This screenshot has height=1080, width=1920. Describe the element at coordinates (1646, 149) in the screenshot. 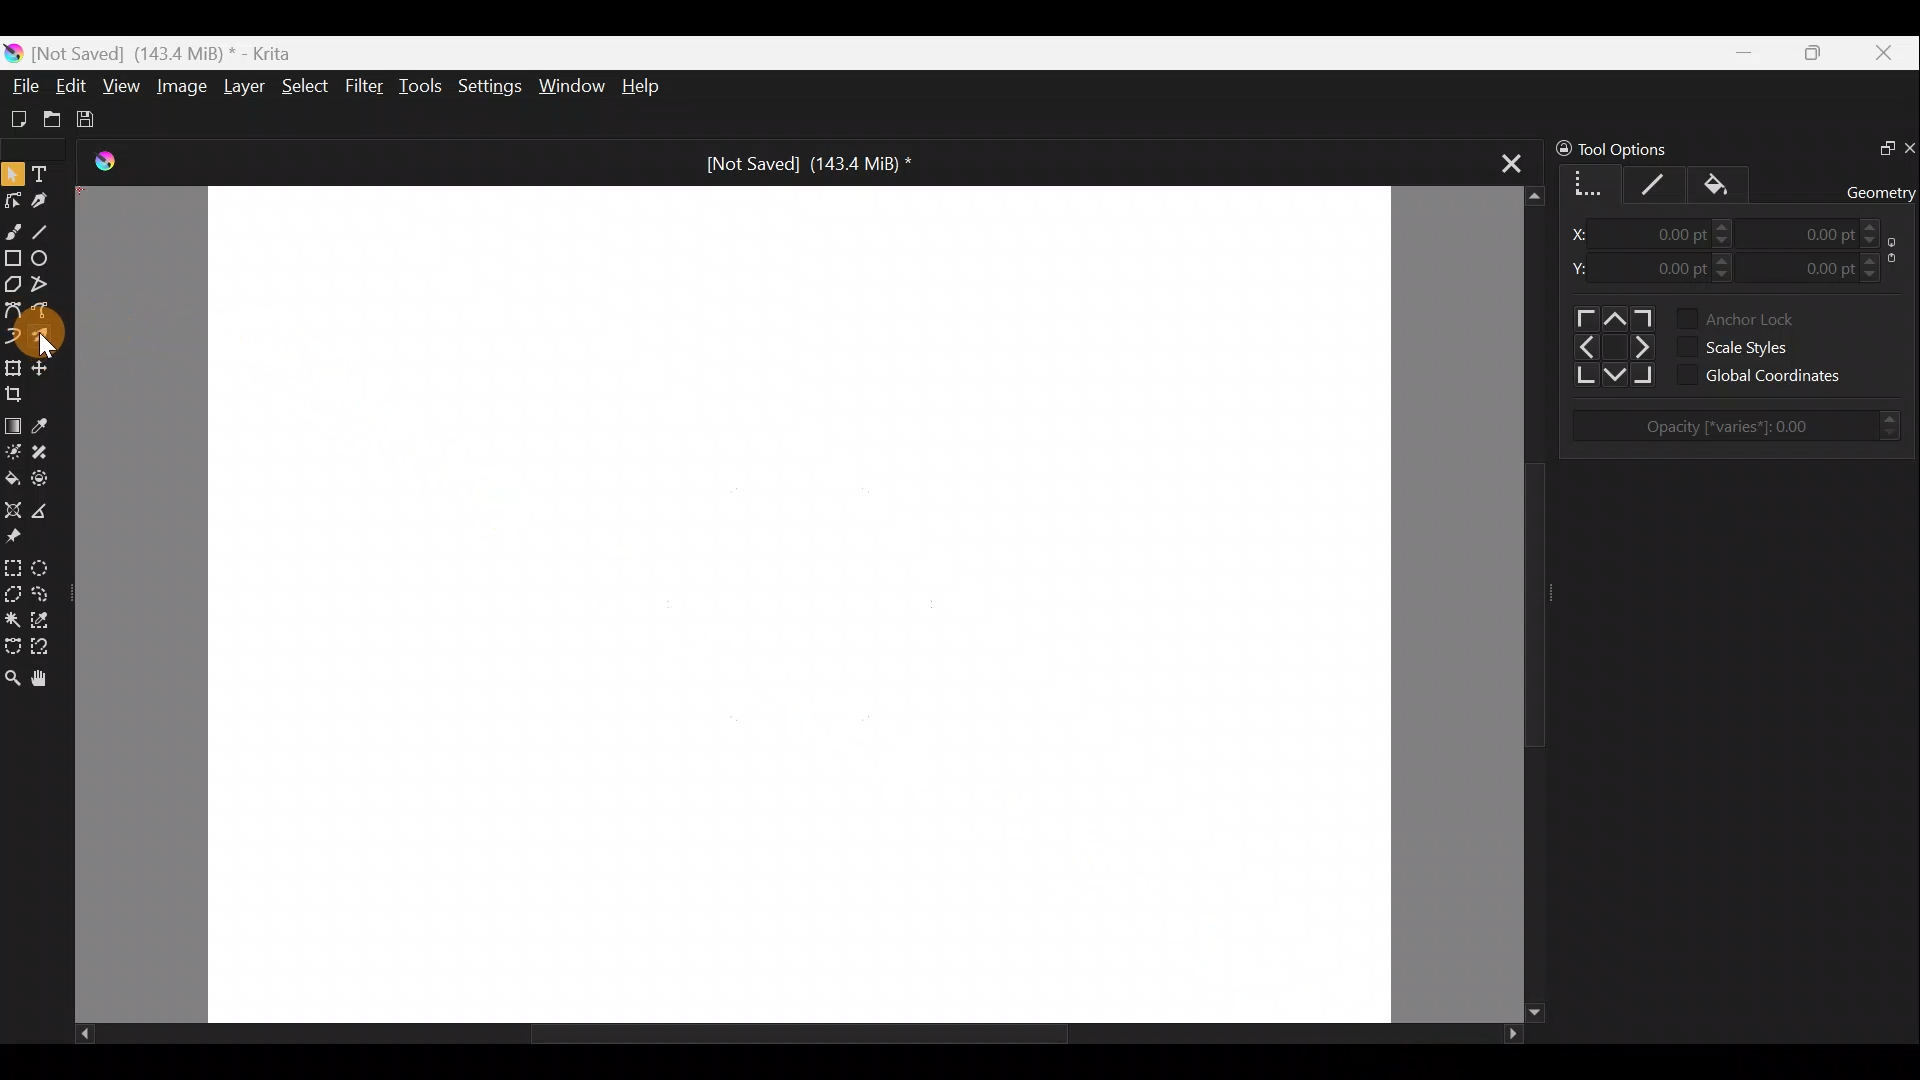

I see `Tool options` at that location.